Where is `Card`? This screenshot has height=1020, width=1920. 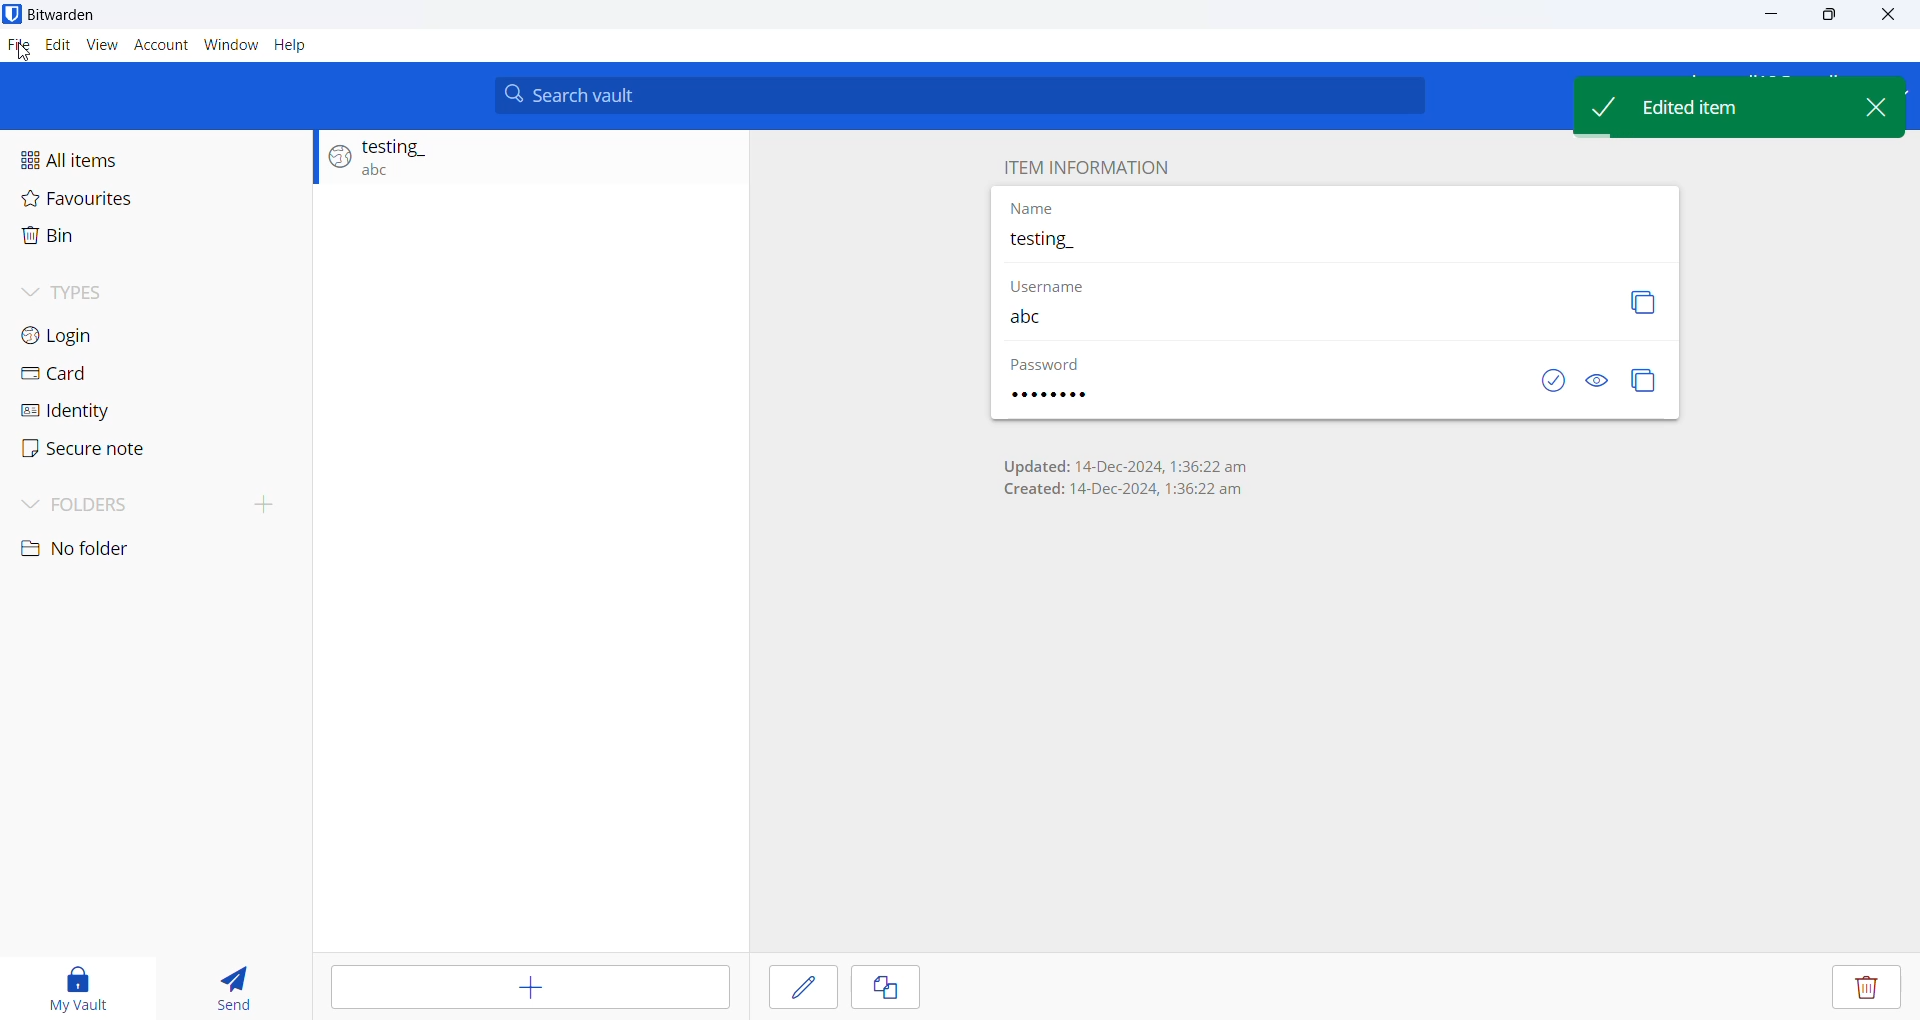
Card is located at coordinates (137, 375).